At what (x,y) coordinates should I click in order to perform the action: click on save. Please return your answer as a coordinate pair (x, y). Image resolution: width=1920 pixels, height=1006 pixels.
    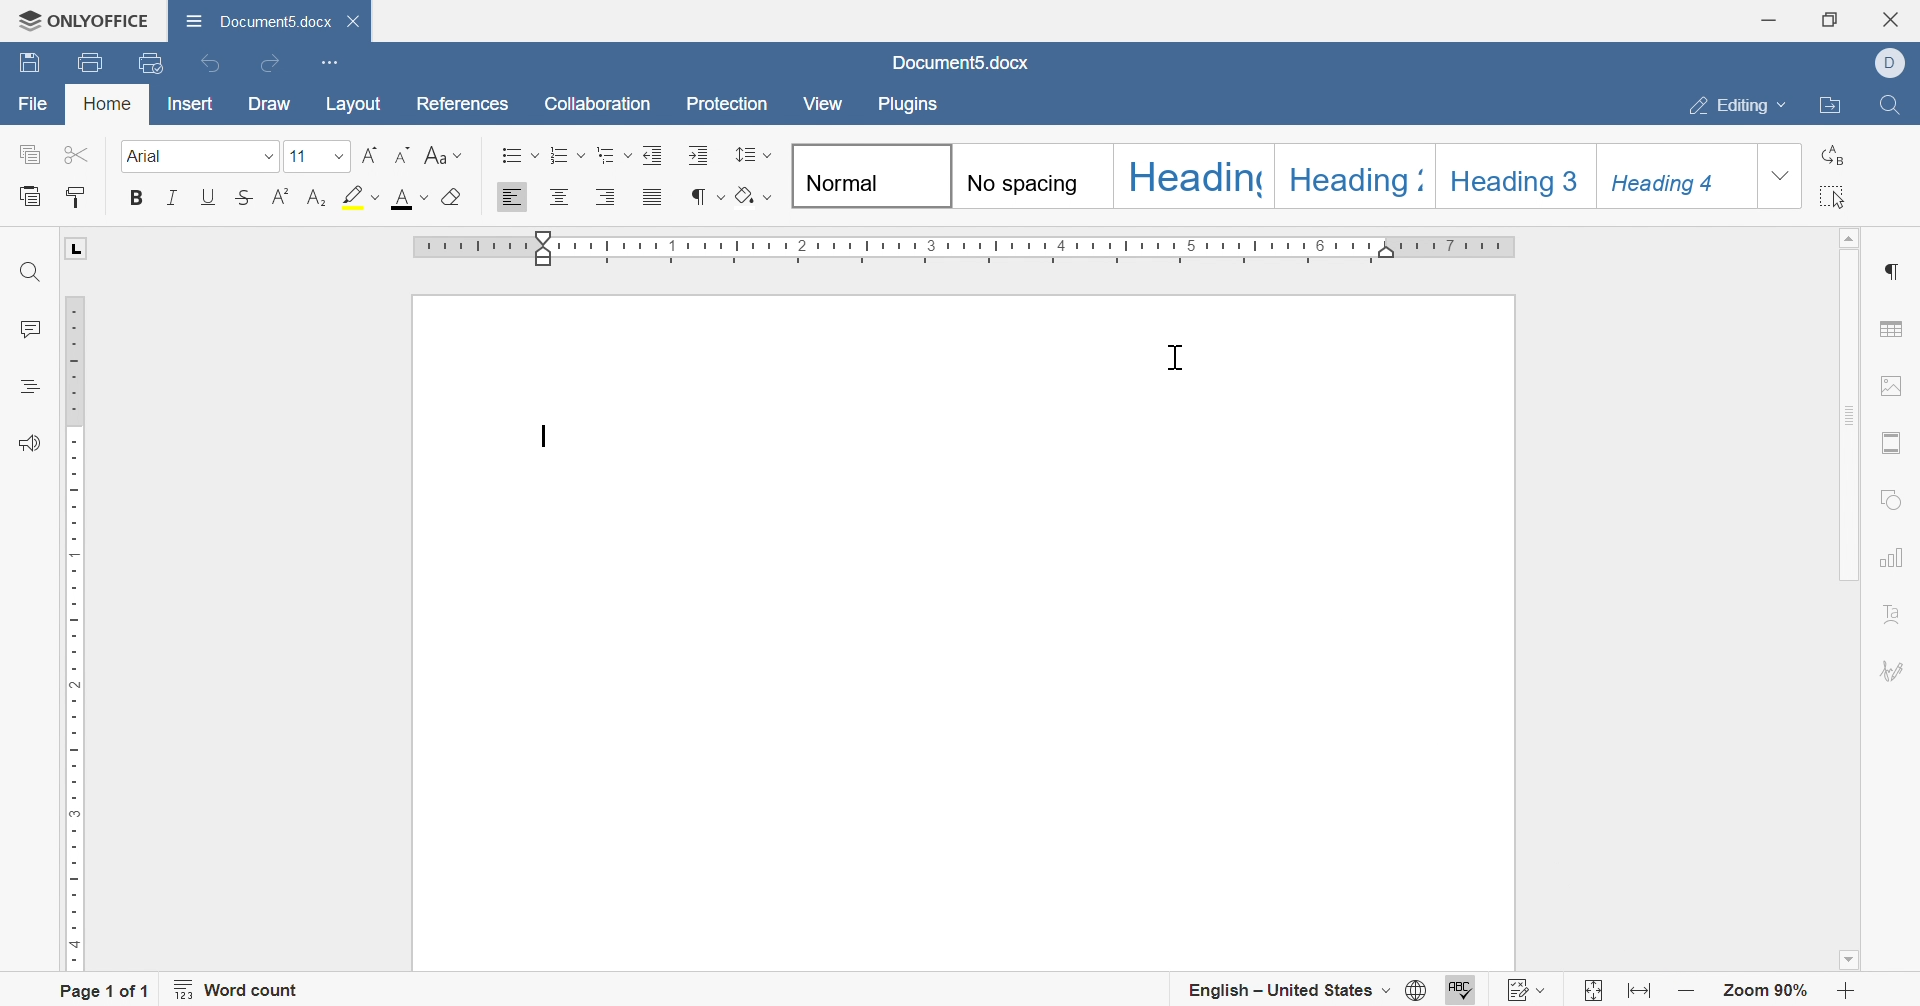
    Looking at the image, I should click on (32, 63).